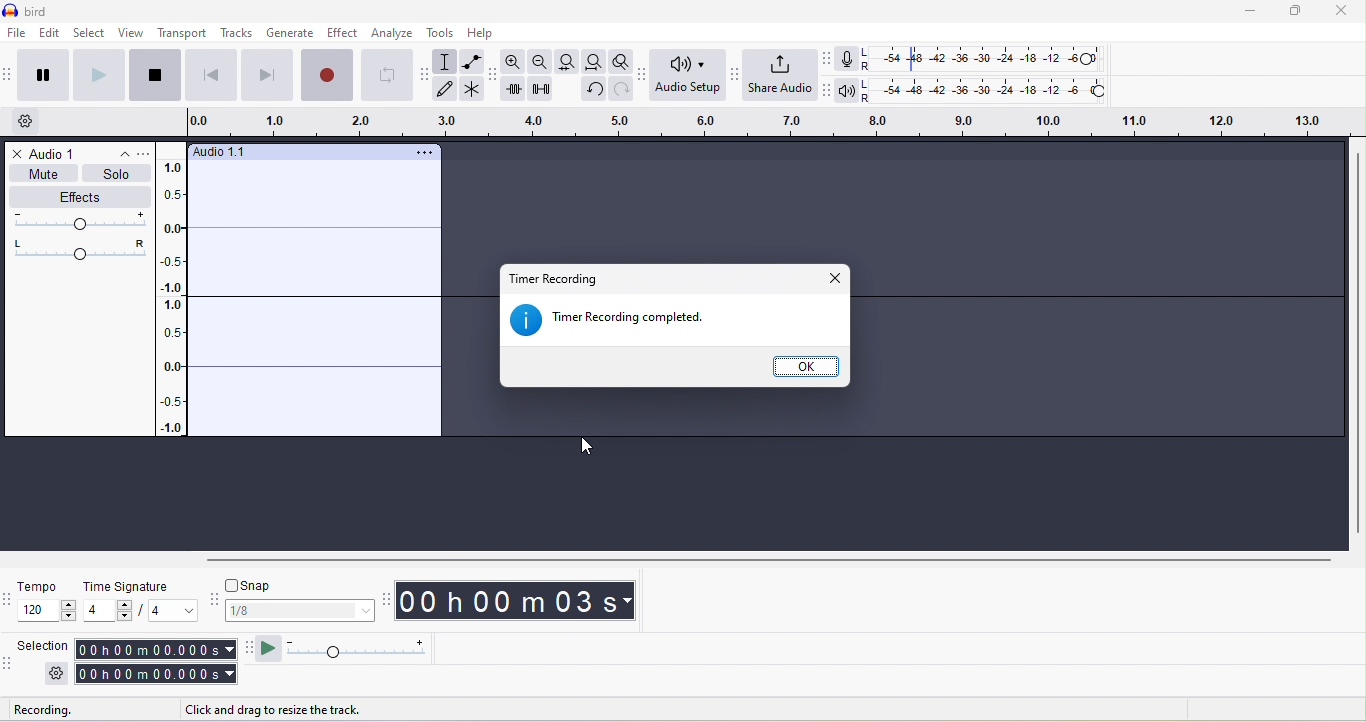 This screenshot has width=1366, height=722. I want to click on audacity time toolbar, so click(386, 599).